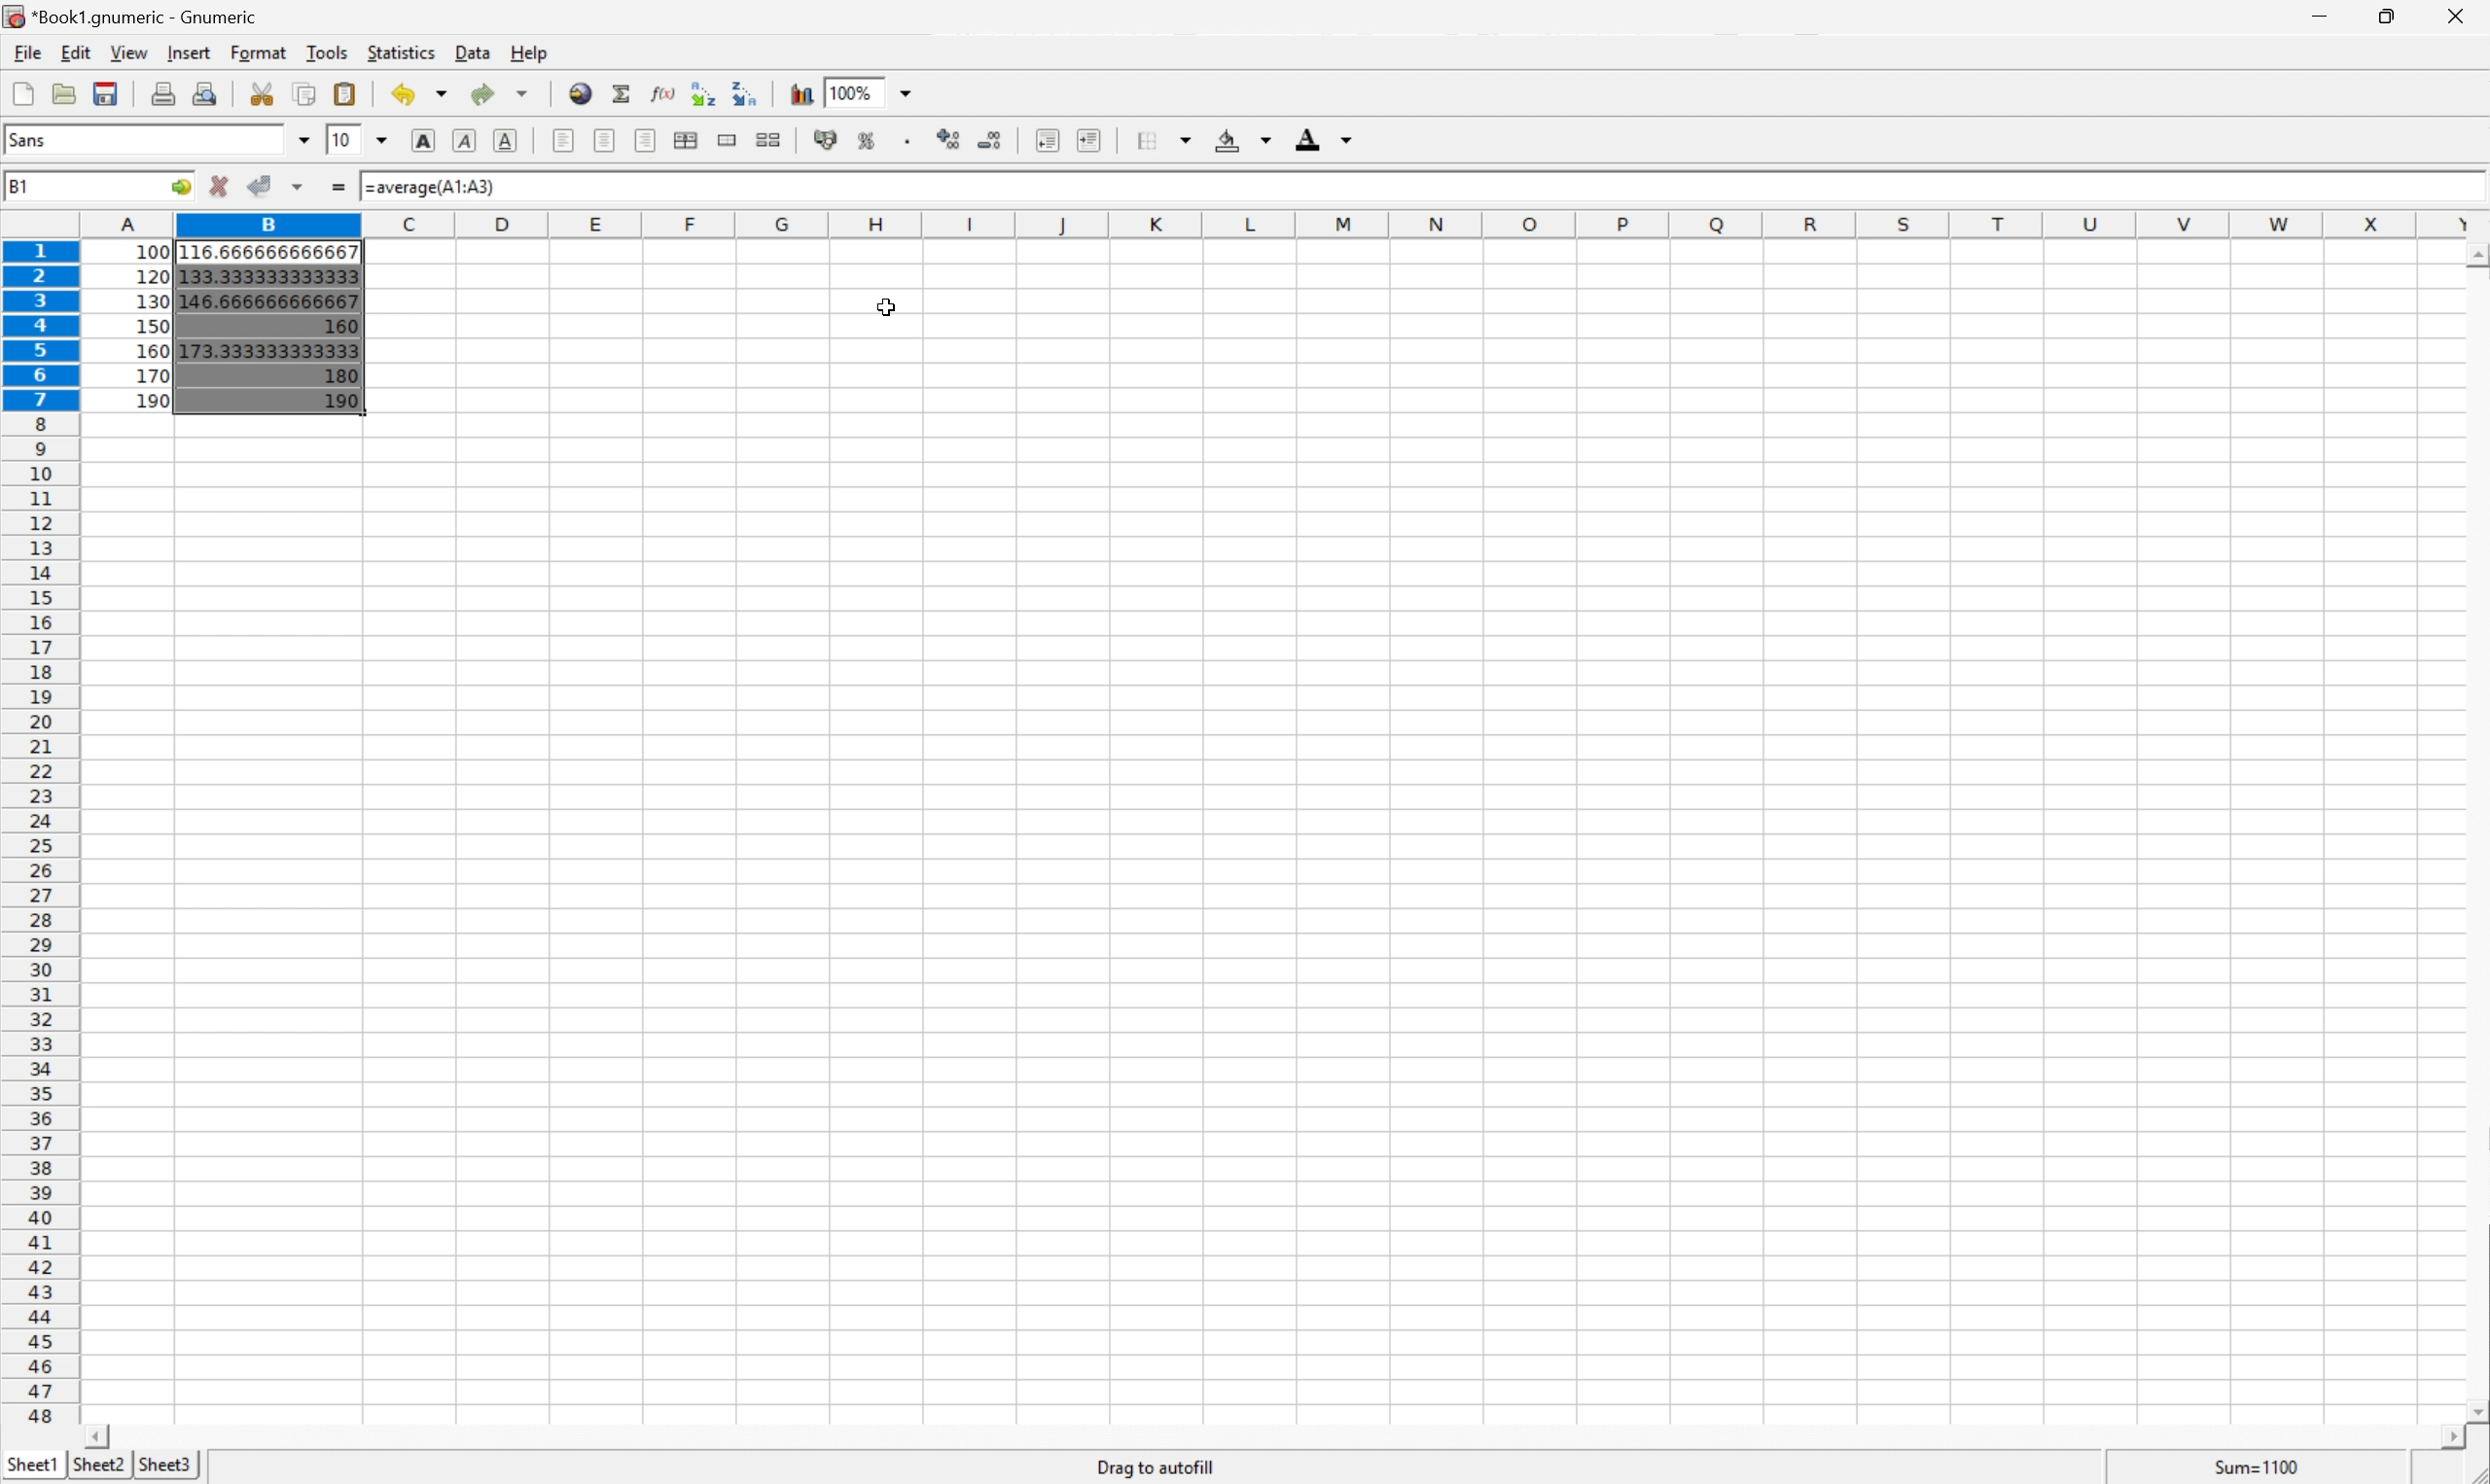 The height and width of the screenshot is (1484, 2490). Describe the element at coordinates (1323, 139) in the screenshot. I see `Foreground` at that location.